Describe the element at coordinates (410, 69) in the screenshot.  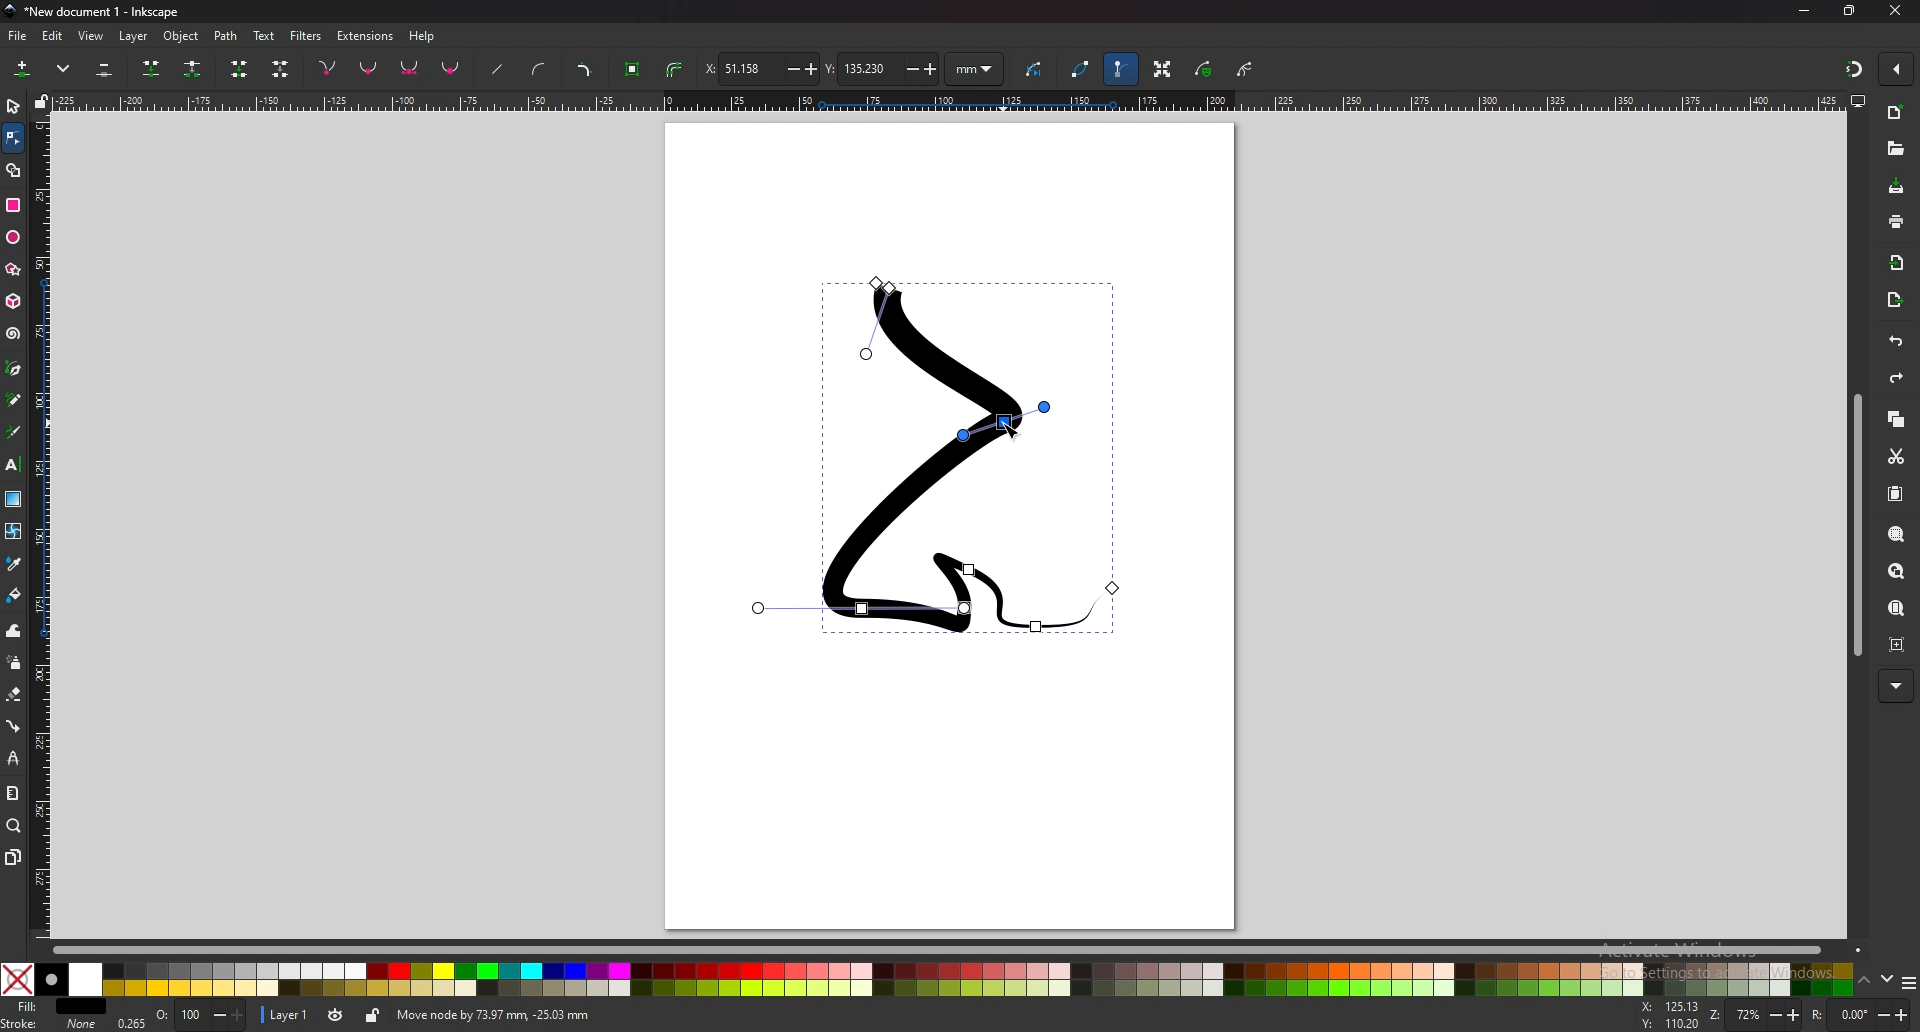
I see `symmetric` at that location.